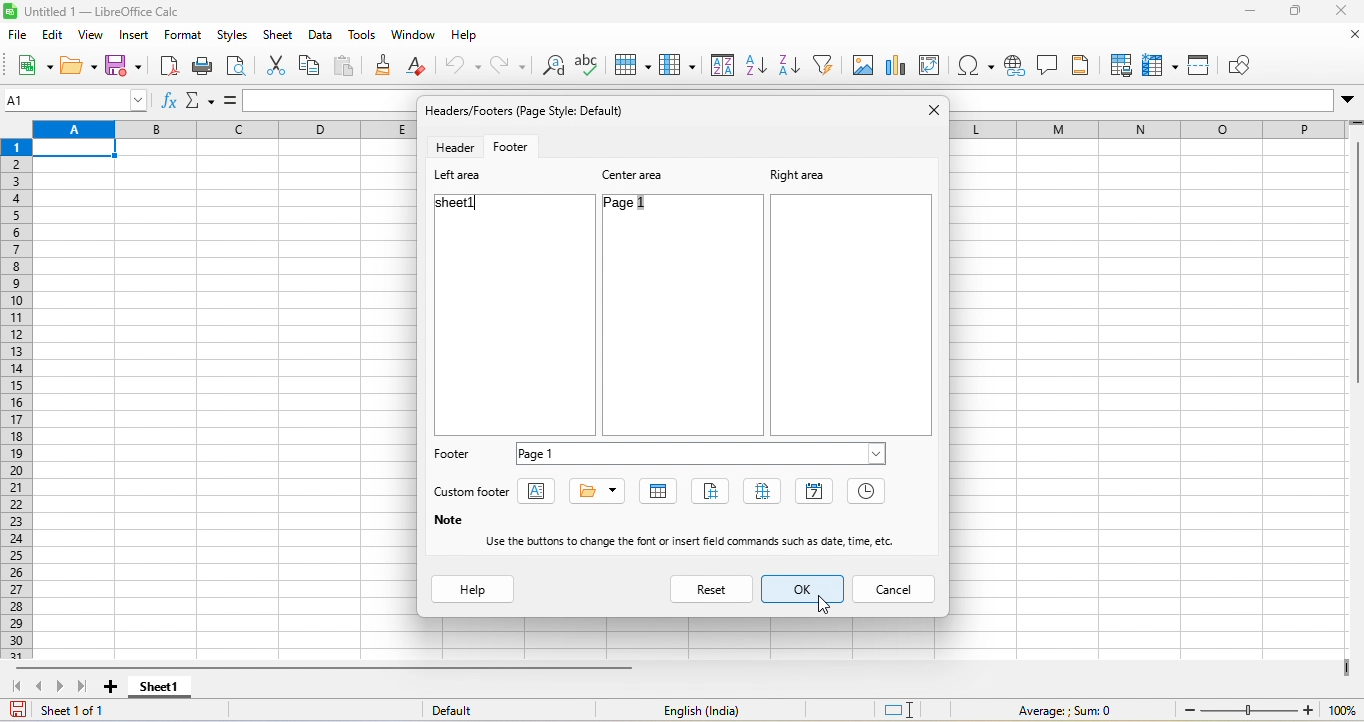  I want to click on help, so click(473, 37).